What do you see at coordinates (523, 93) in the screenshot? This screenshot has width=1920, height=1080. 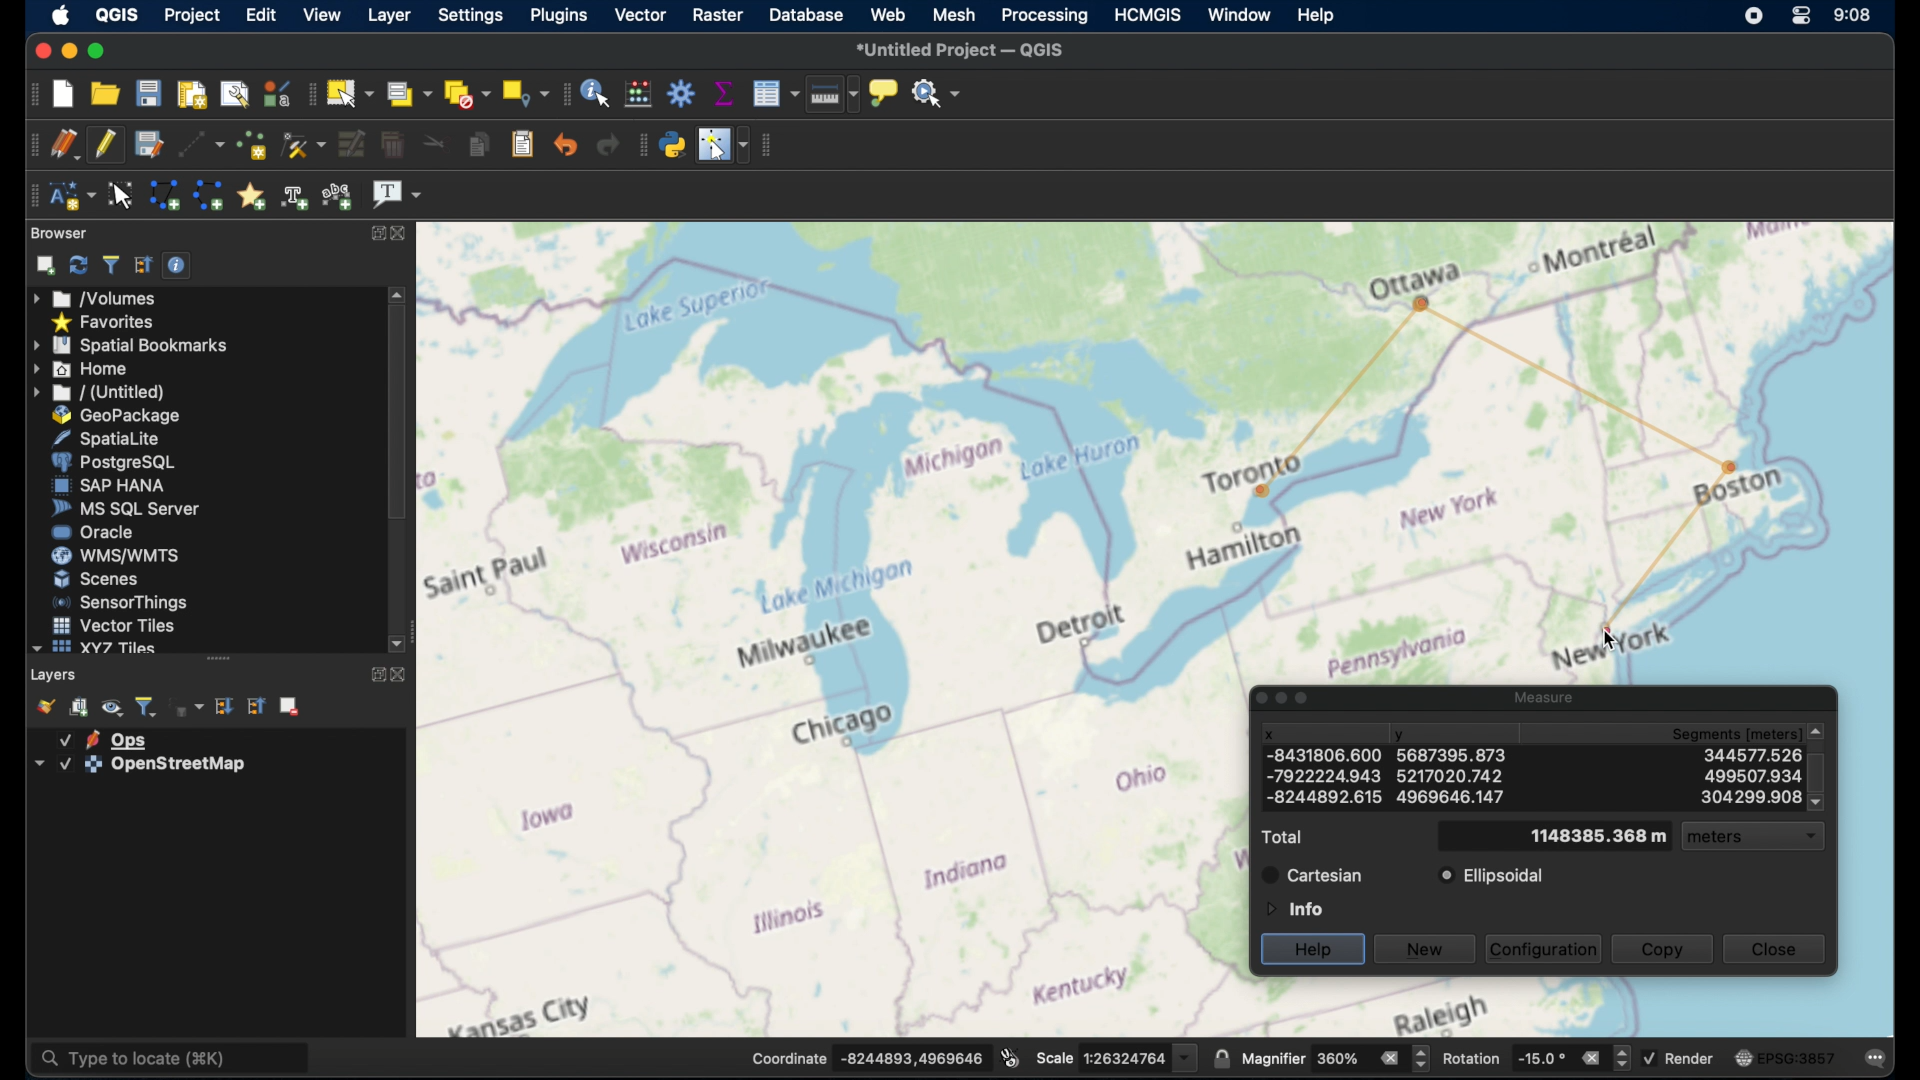 I see `select by location` at bounding box center [523, 93].